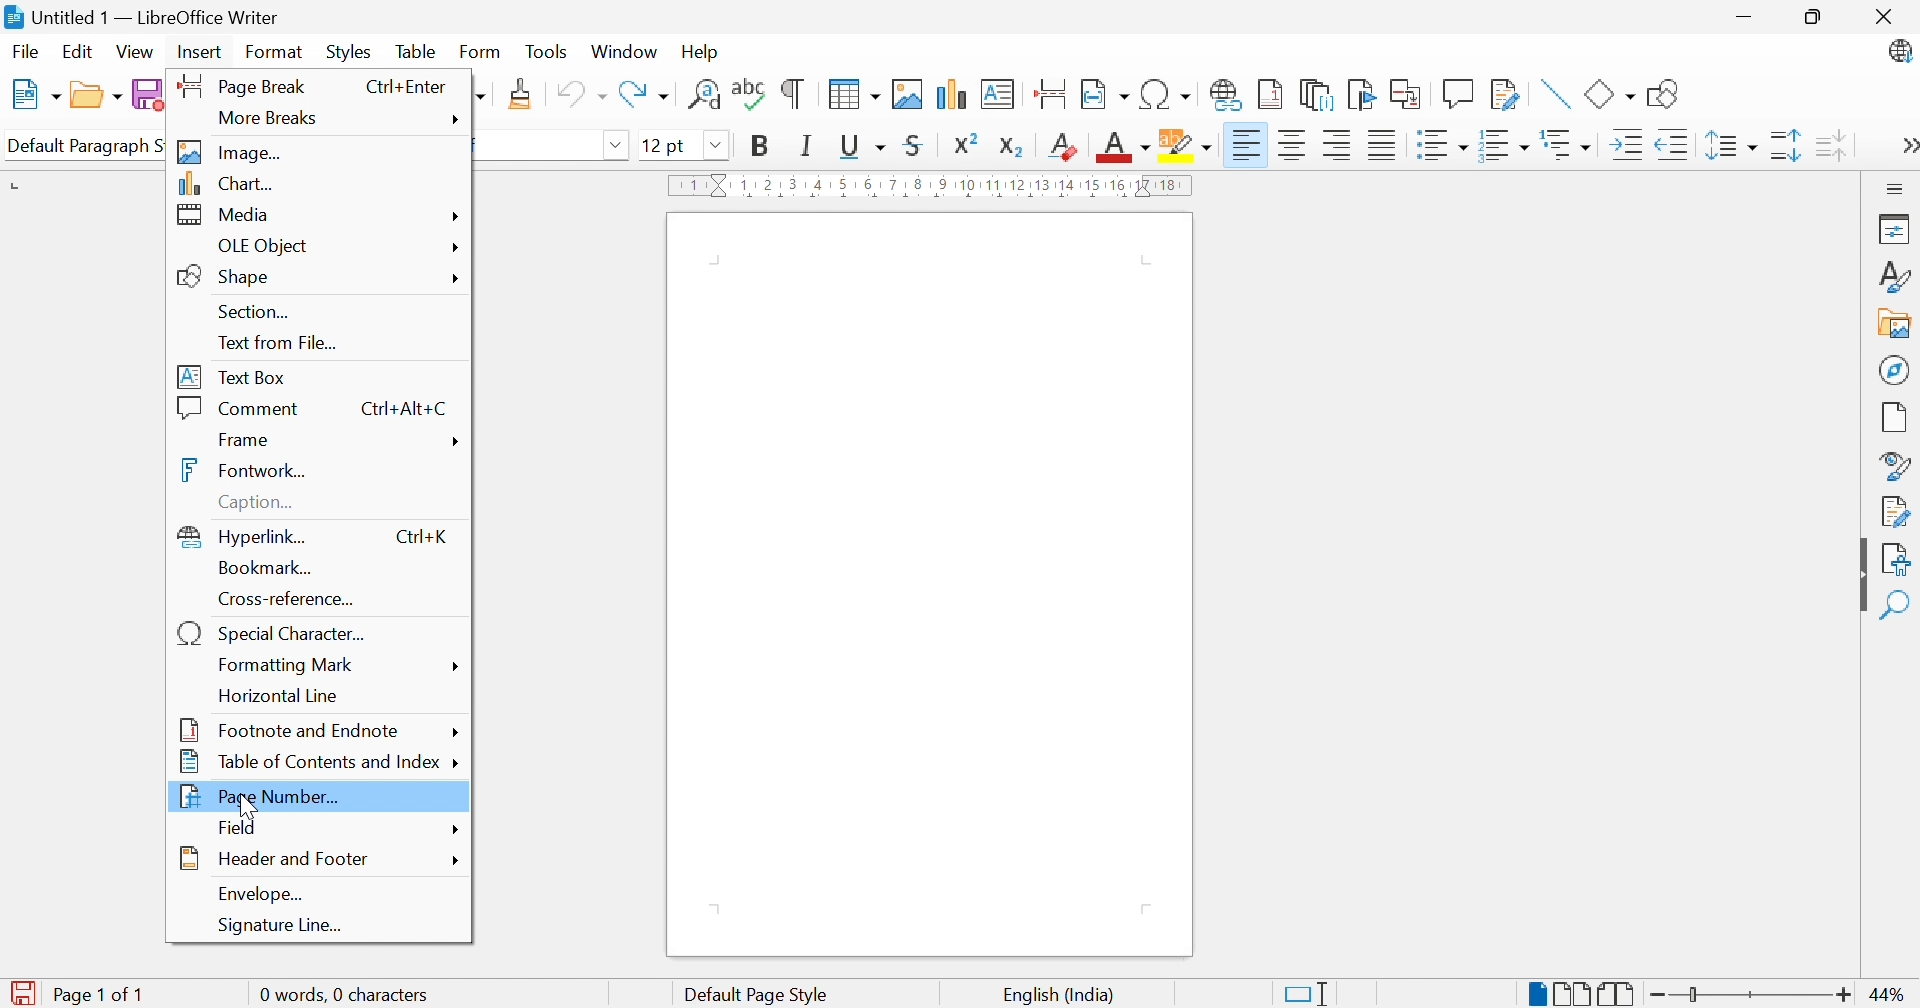 Image resolution: width=1920 pixels, height=1008 pixels. I want to click on More breaks, so click(274, 120).